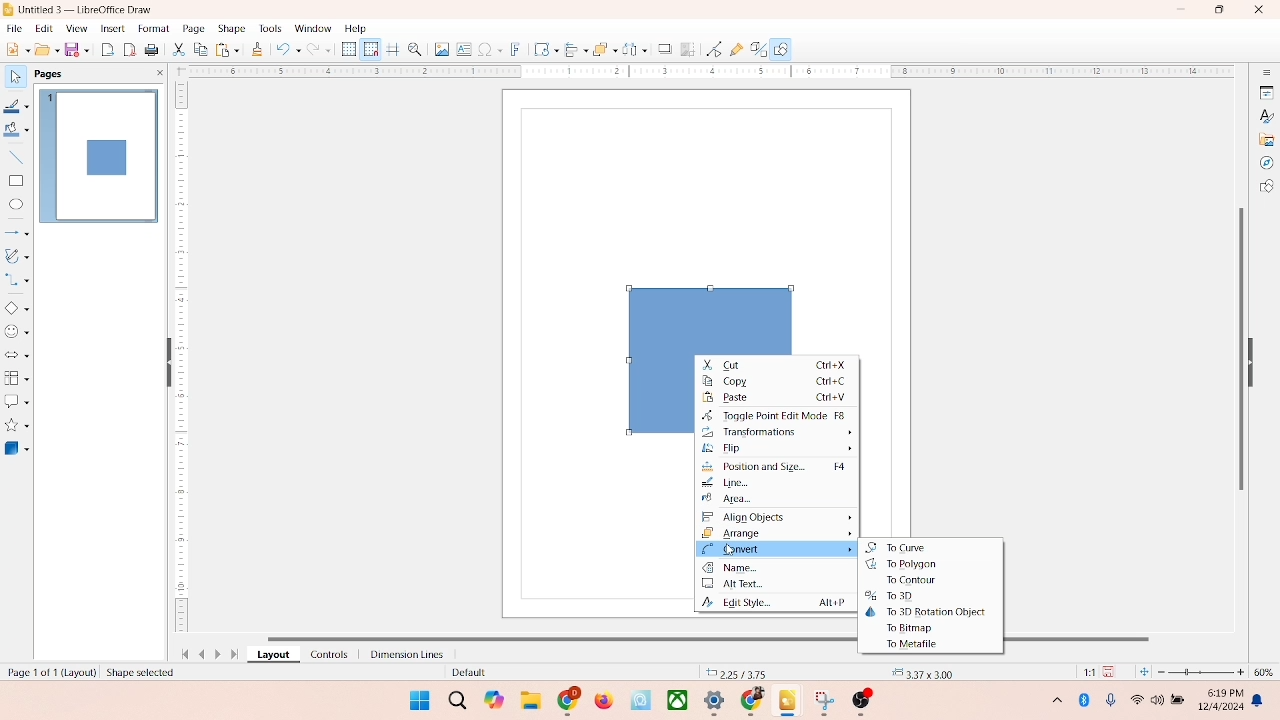 This screenshot has height=720, width=1280. What do you see at coordinates (912, 581) in the screenshot?
I see `to contour` at bounding box center [912, 581].